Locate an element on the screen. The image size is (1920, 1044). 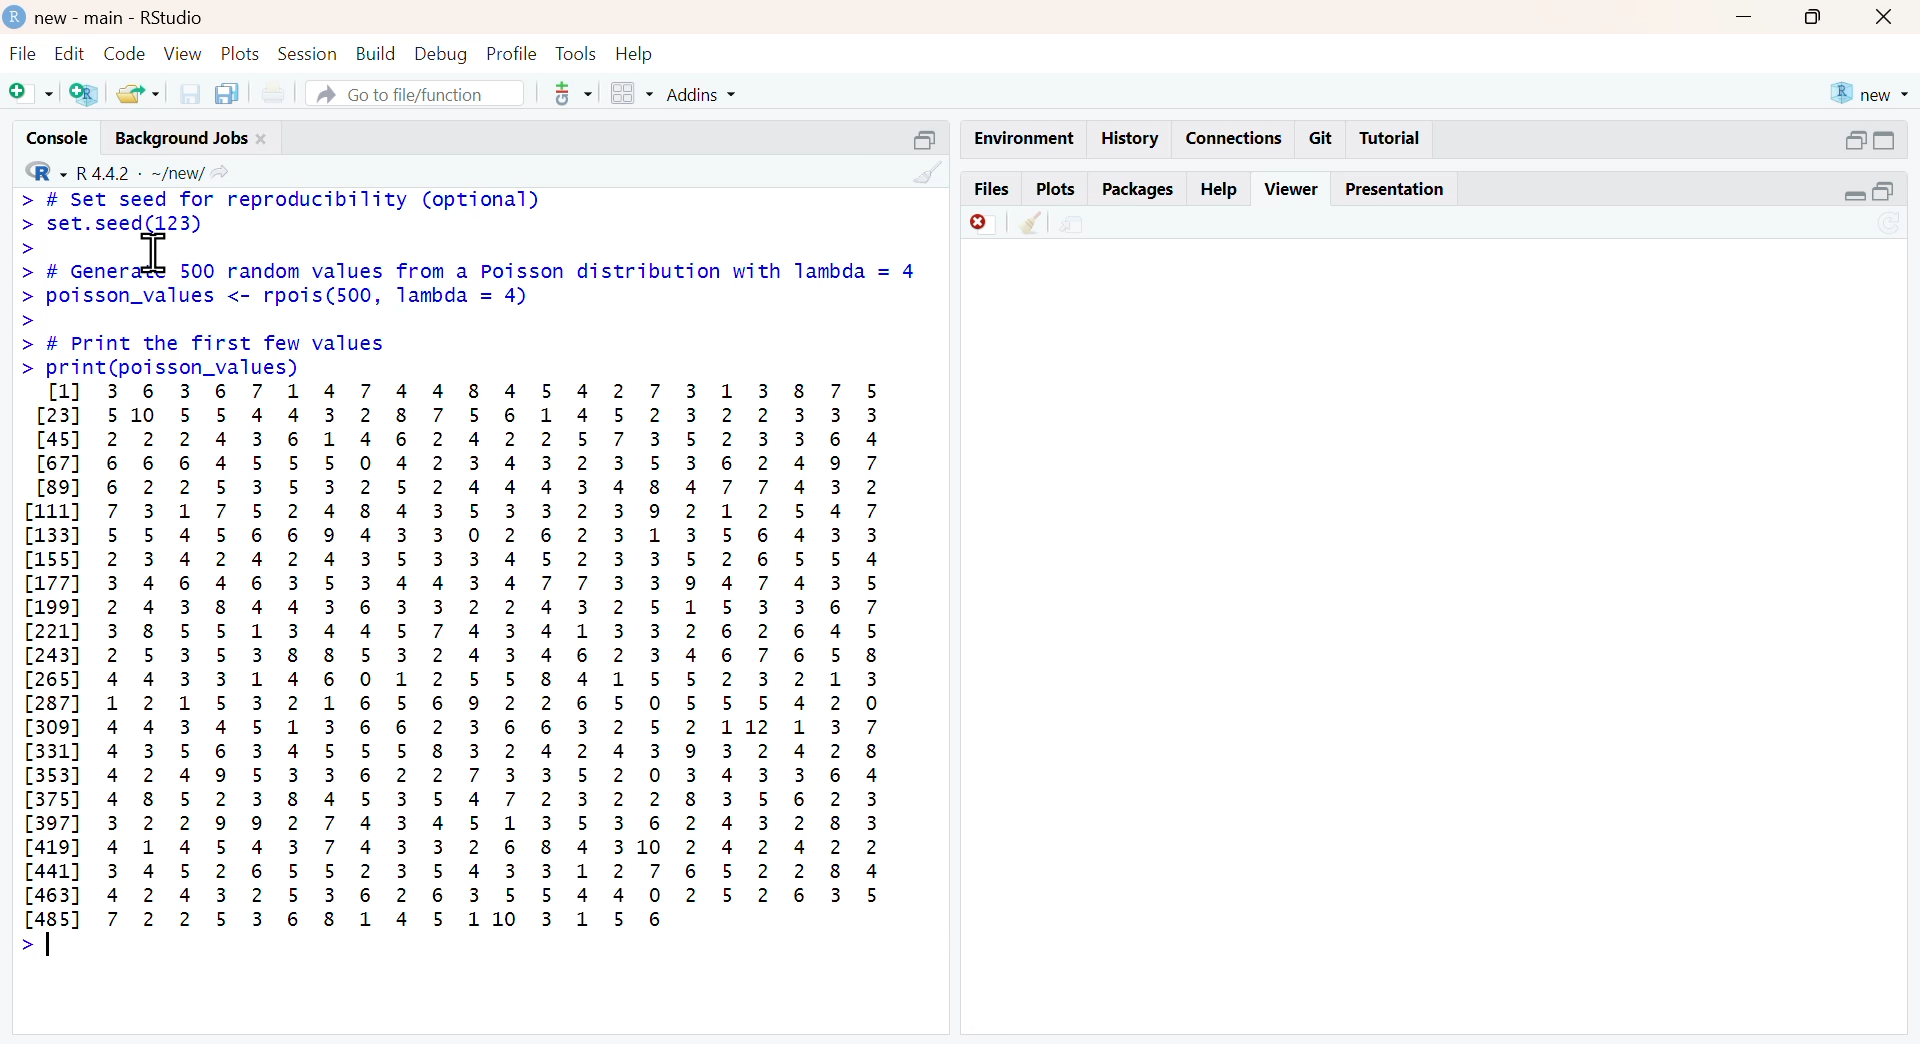
connections is located at coordinates (1235, 138).